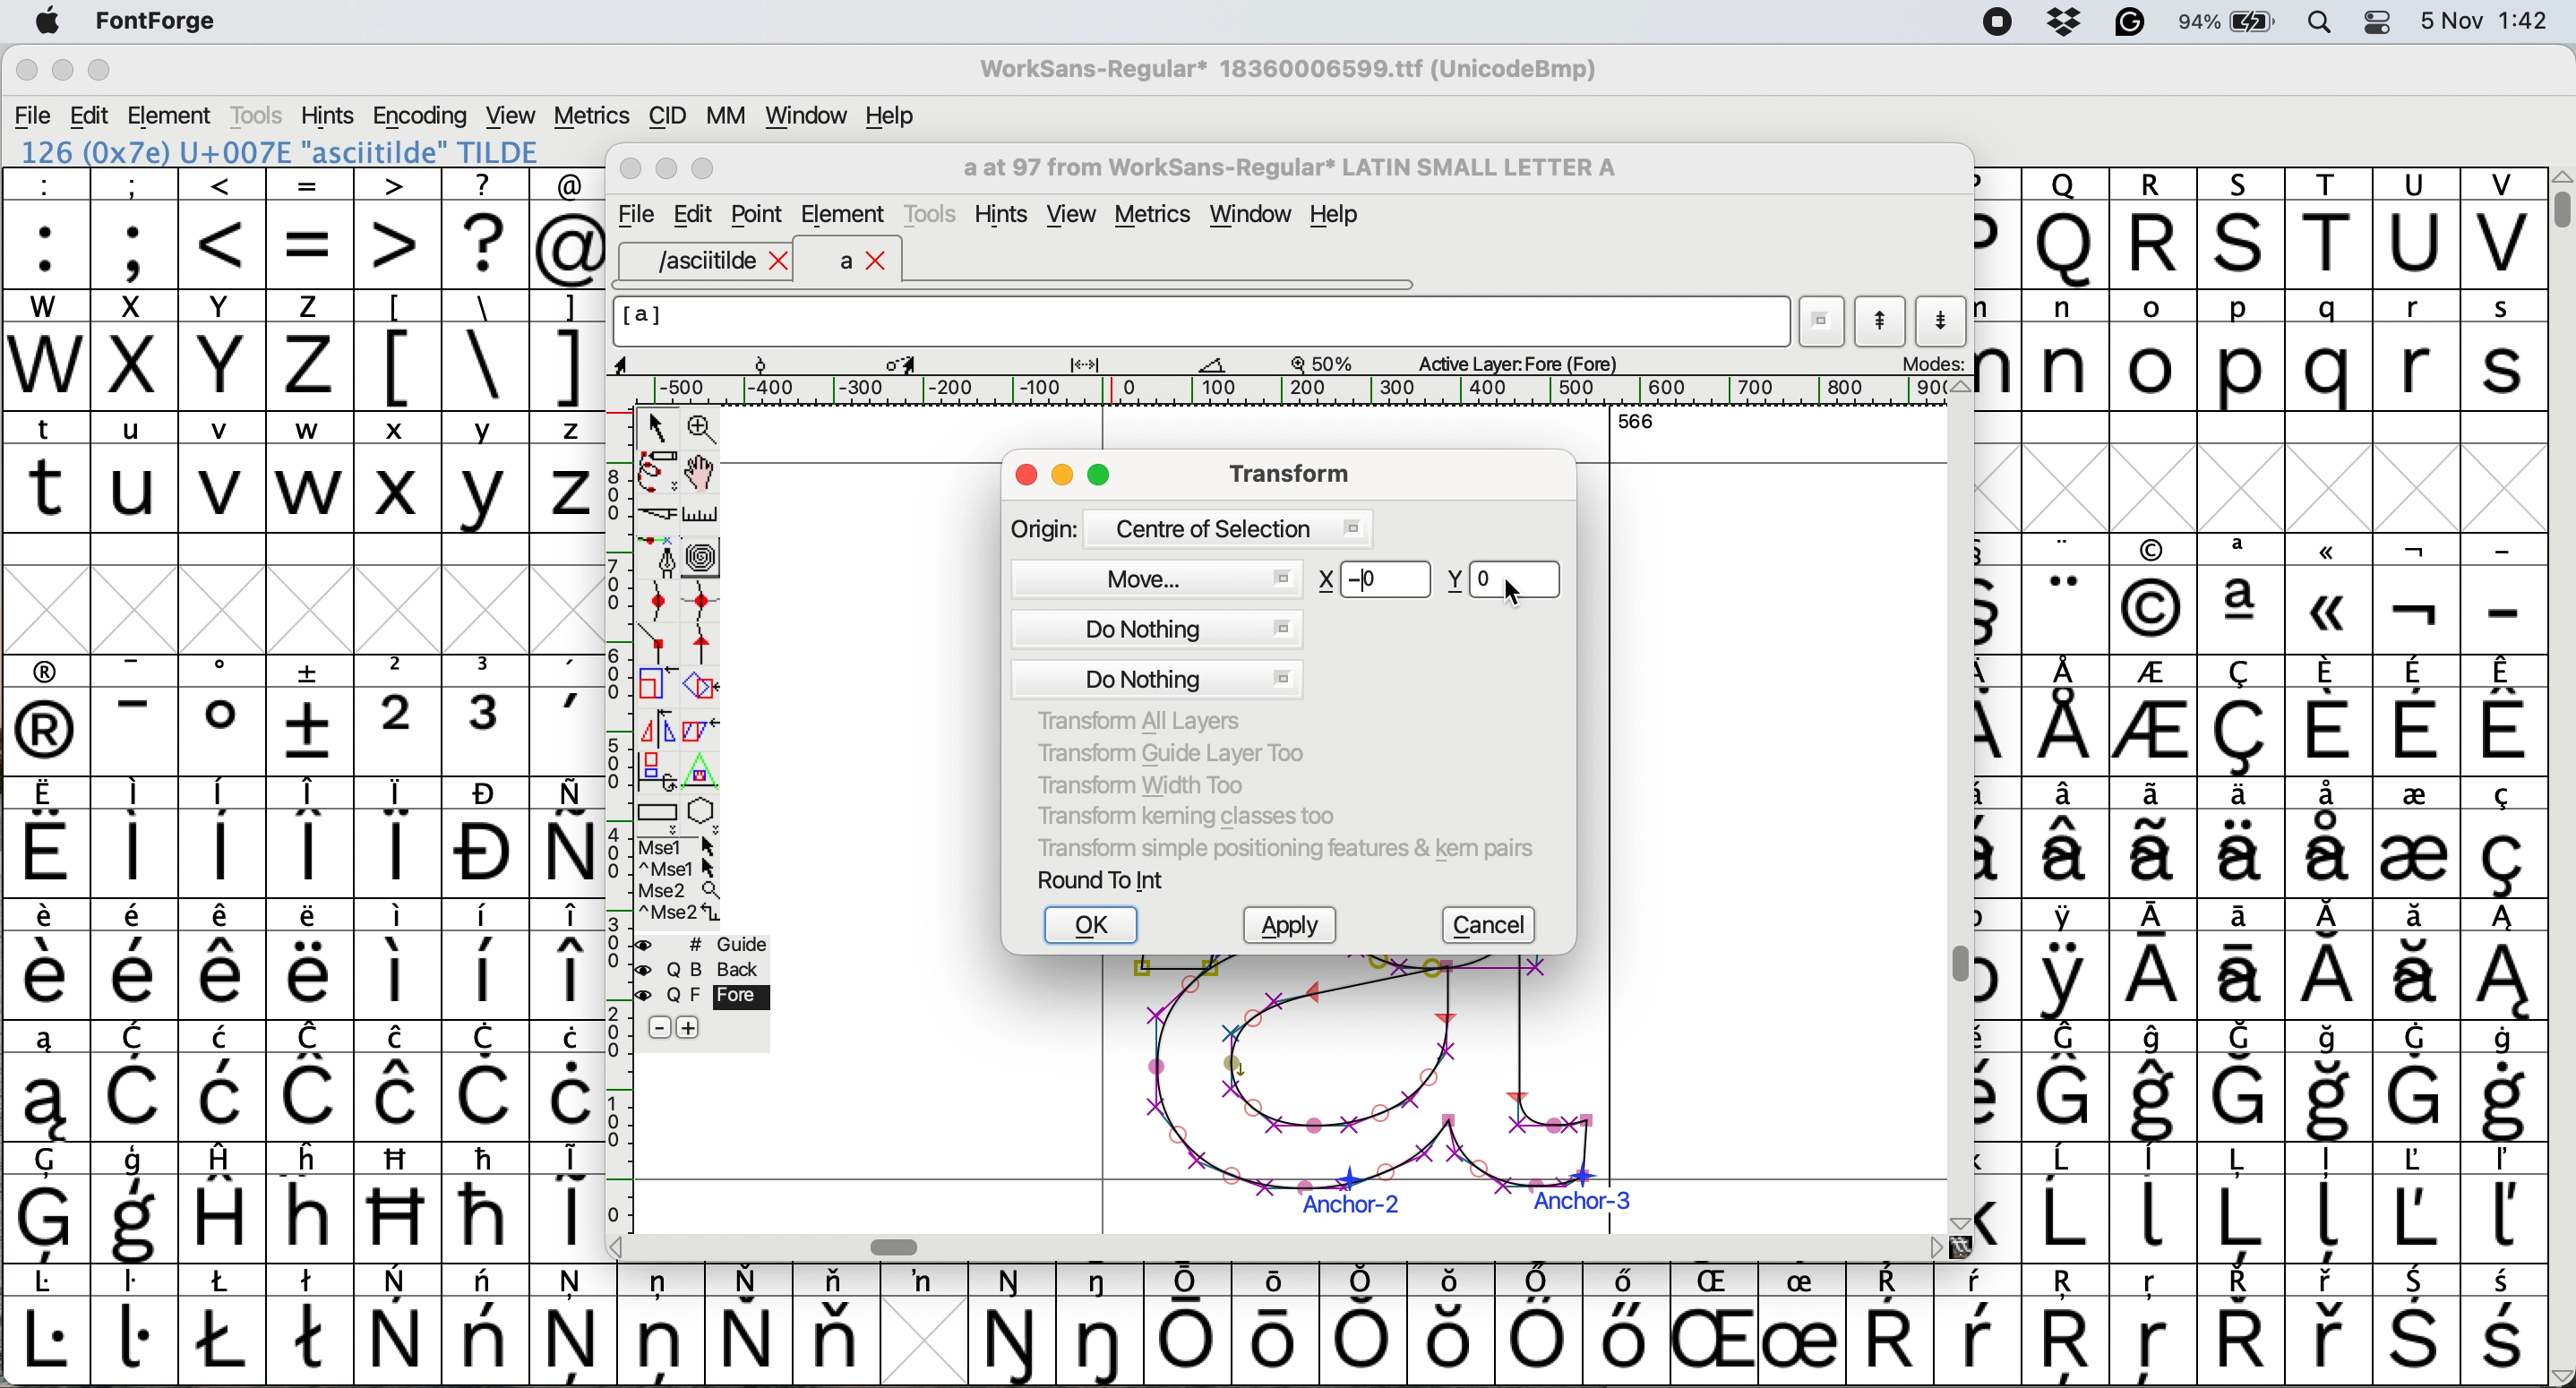  I want to click on apply, so click(1297, 927).